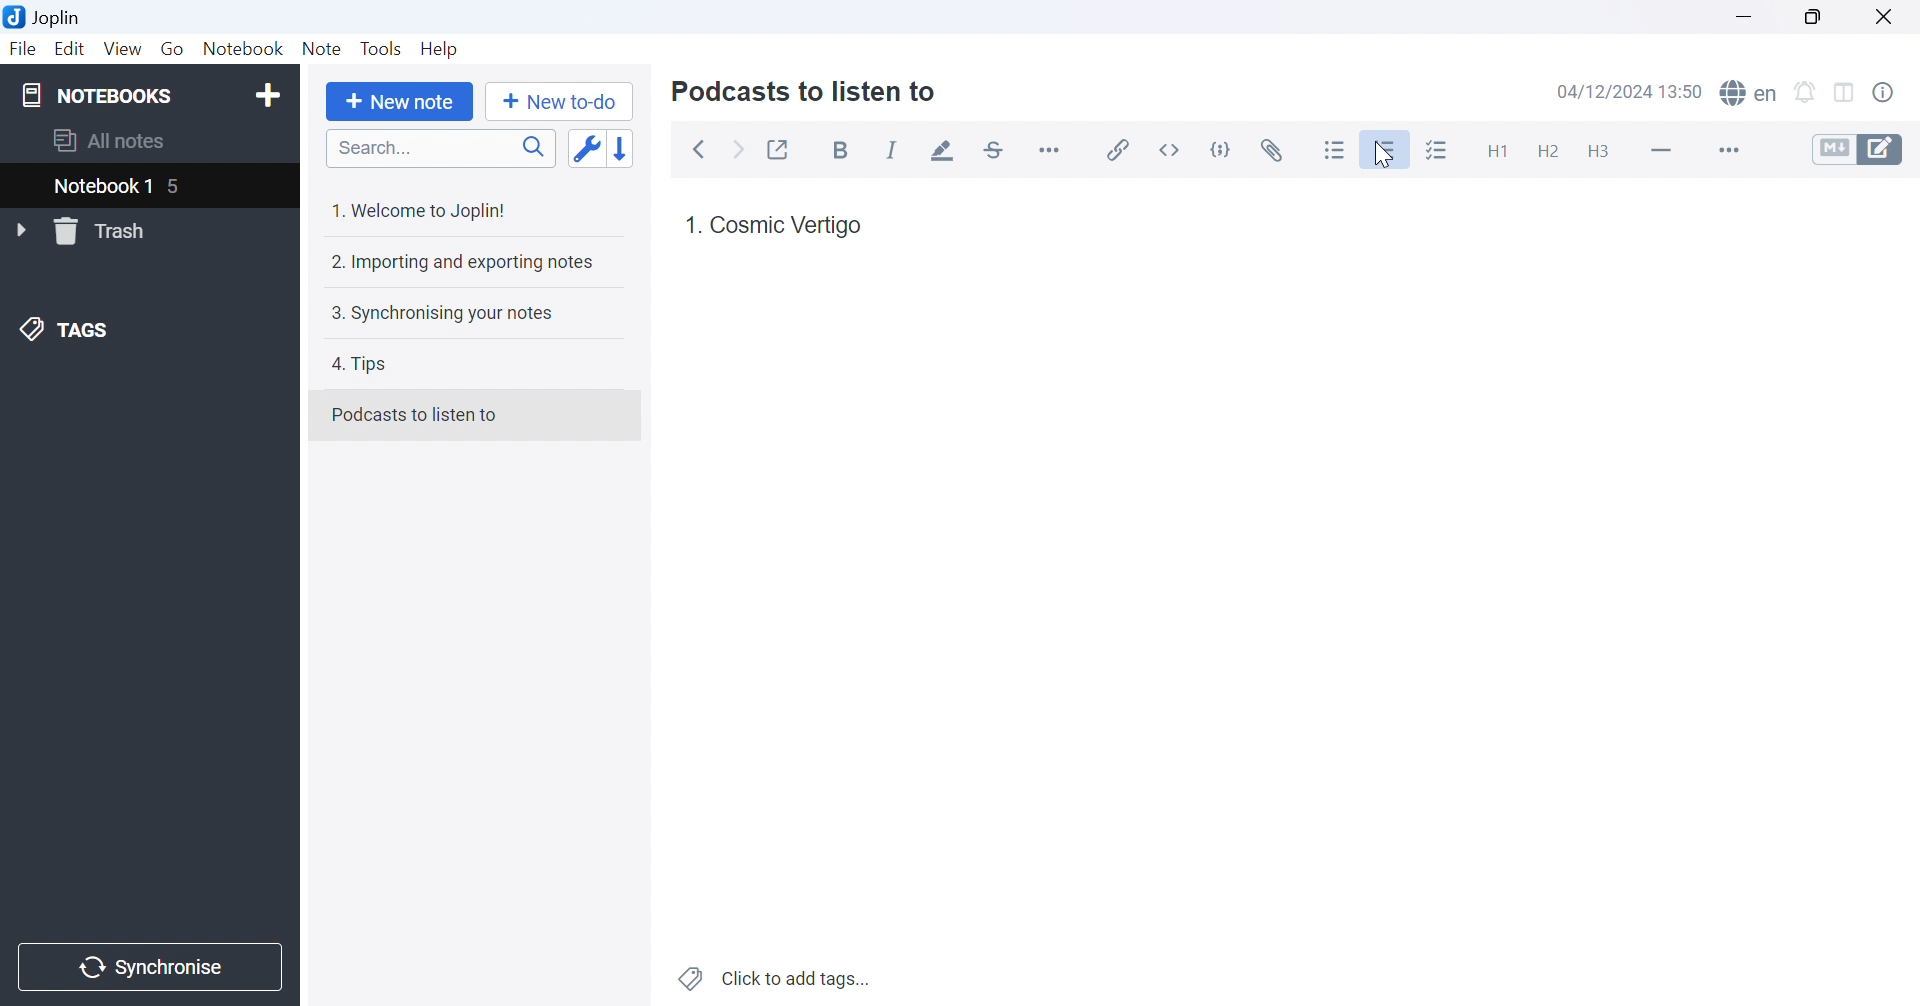 The height and width of the screenshot is (1006, 1920). I want to click on Heading 1, so click(1491, 147).